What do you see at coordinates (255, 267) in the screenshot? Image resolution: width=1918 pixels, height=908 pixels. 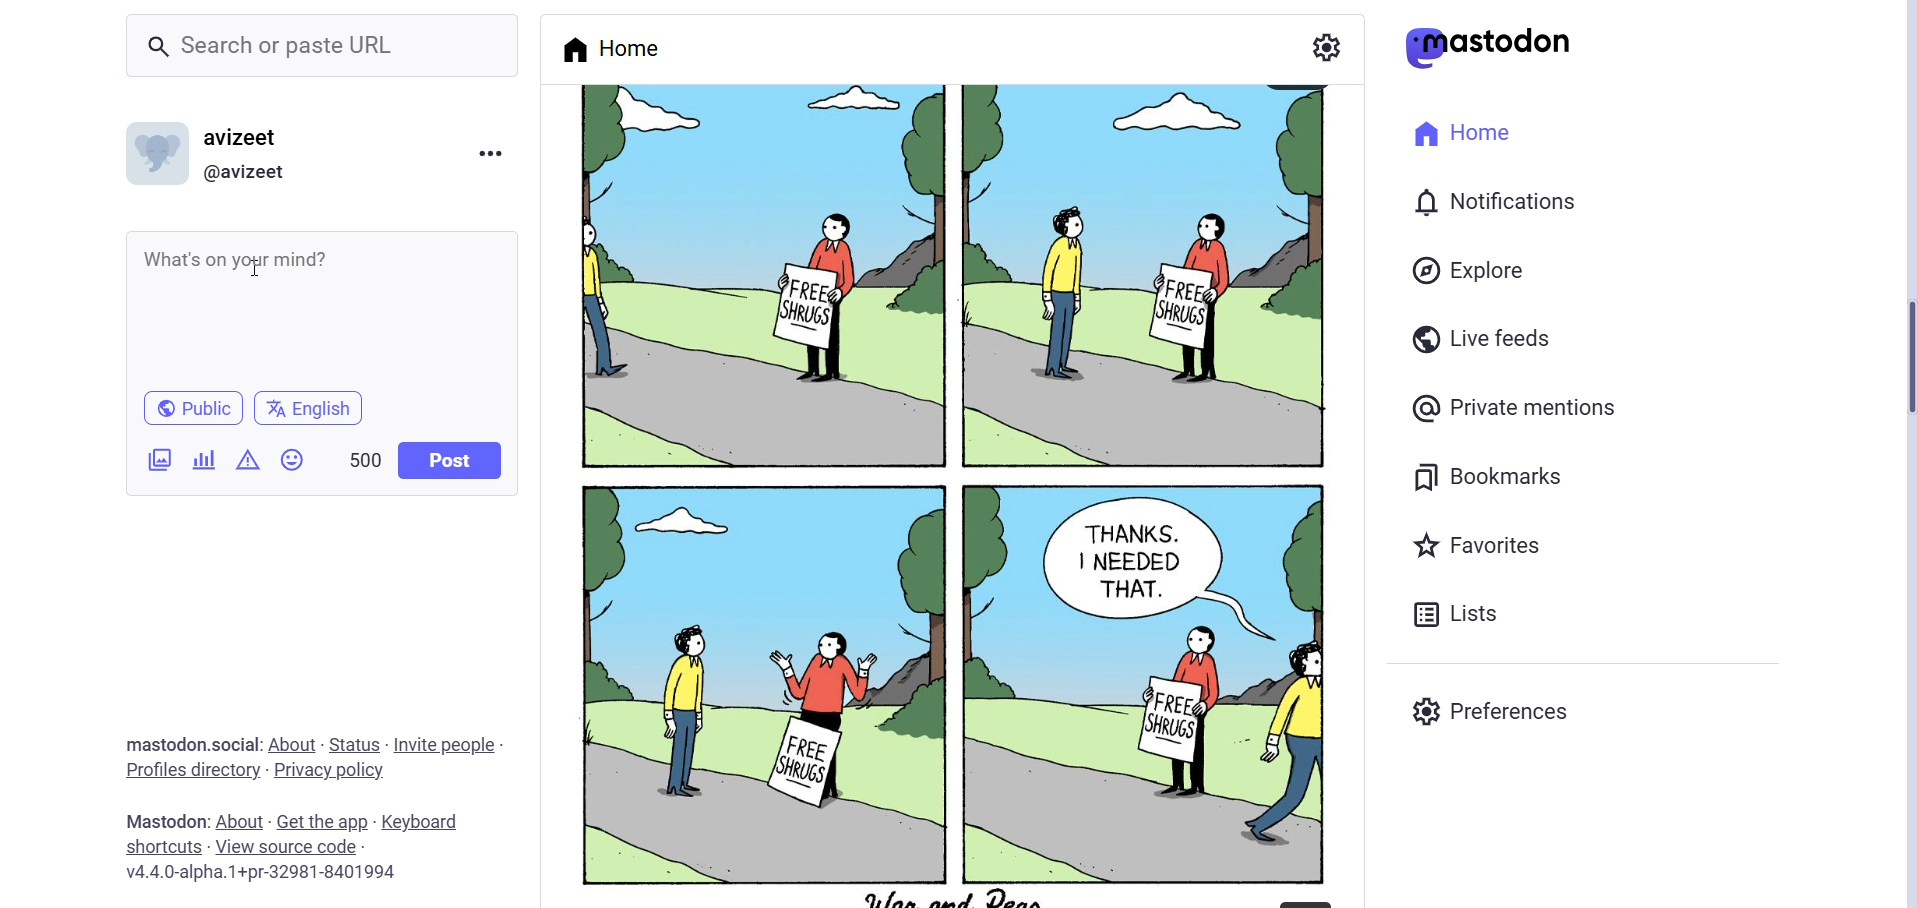 I see `cursor` at bounding box center [255, 267].